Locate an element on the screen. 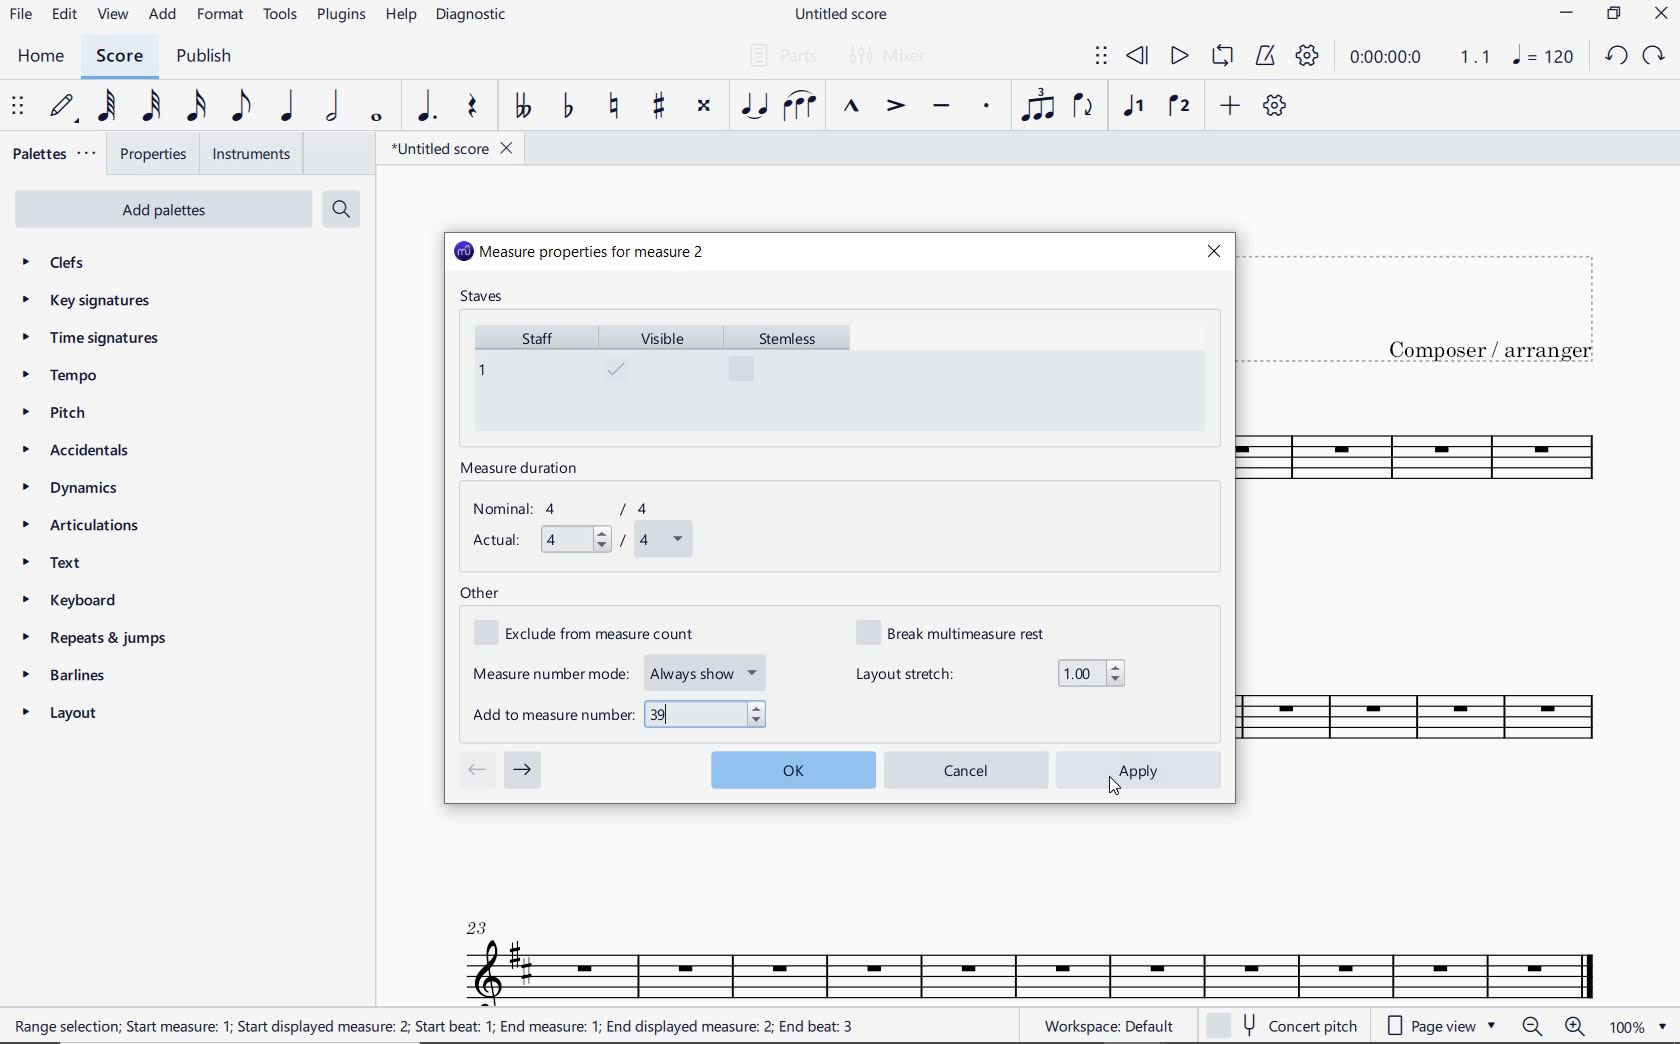  TUPLET is located at coordinates (1040, 105).